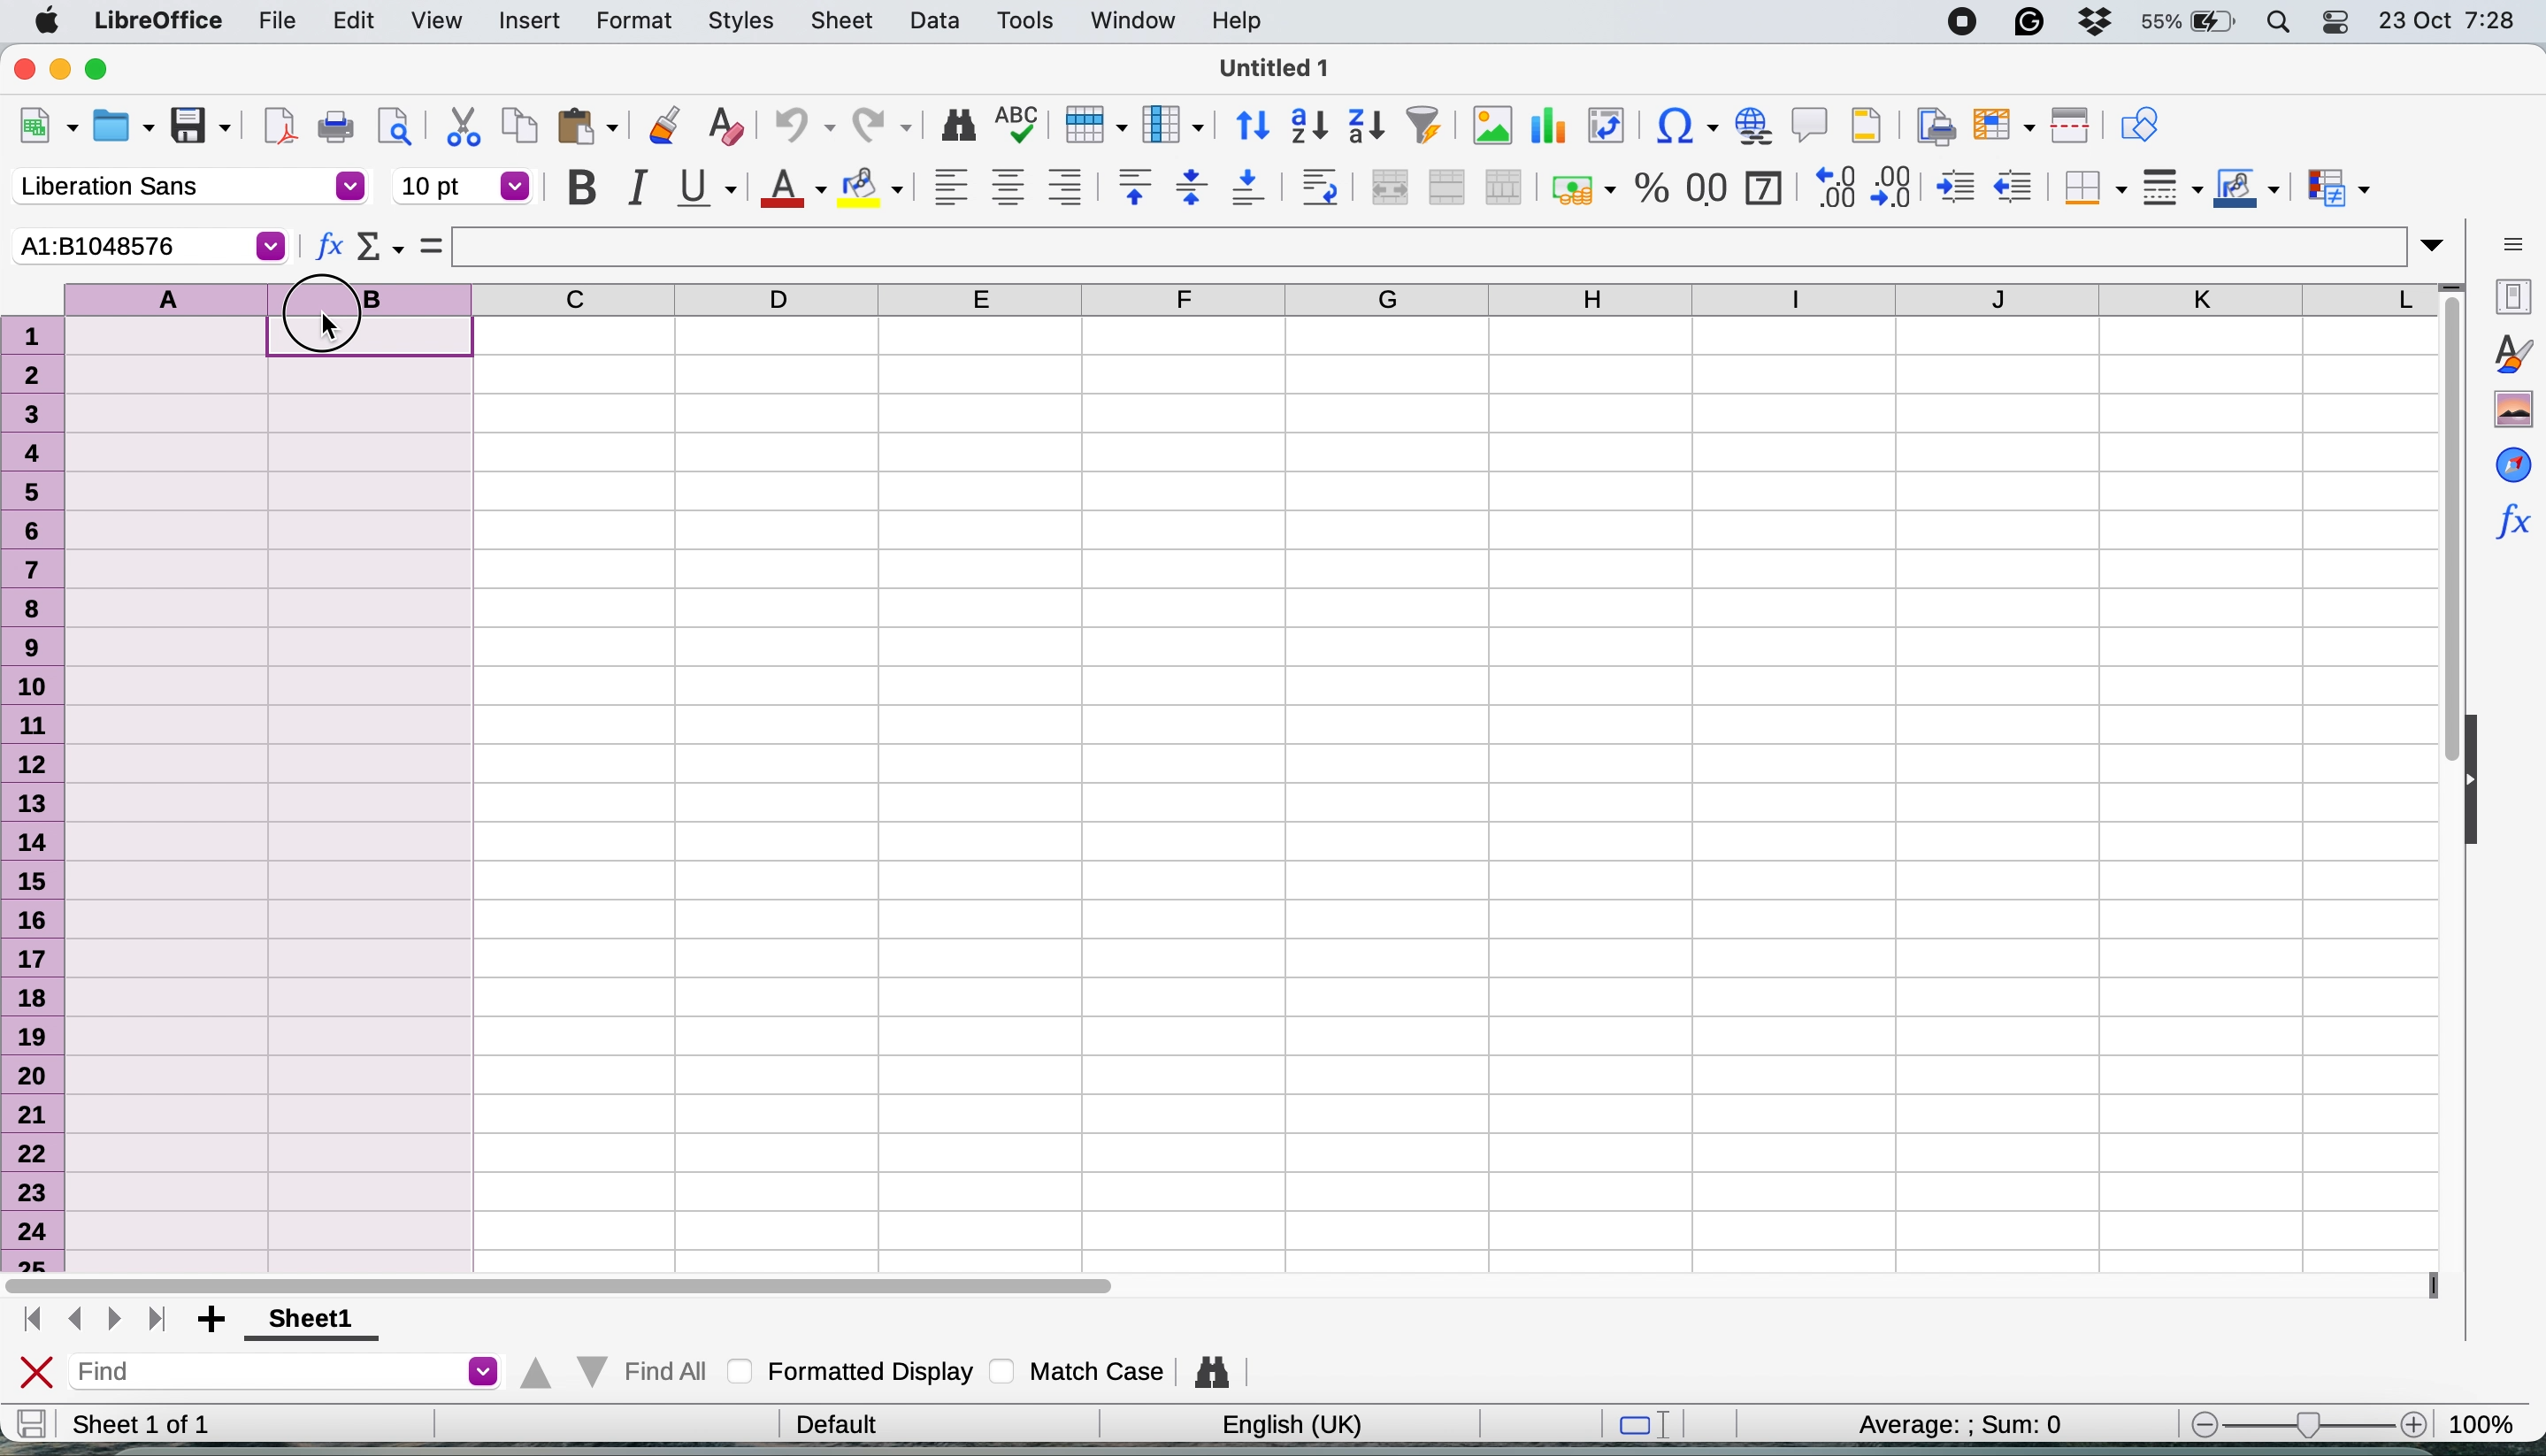 The width and height of the screenshot is (2546, 1456). What do you see at coordinates (795, 190) in the screenshot?
I see `text colour` at bounding box center [795, 190].